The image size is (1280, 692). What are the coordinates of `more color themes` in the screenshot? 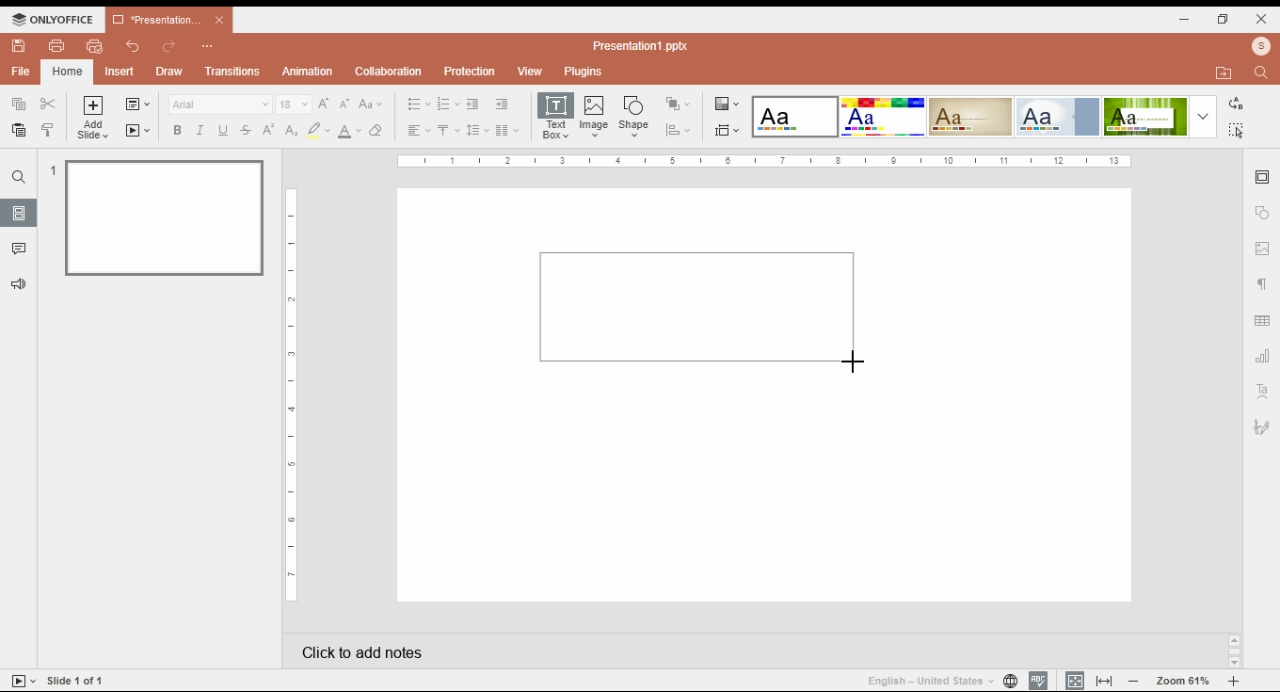 It's located at (1203, 116).